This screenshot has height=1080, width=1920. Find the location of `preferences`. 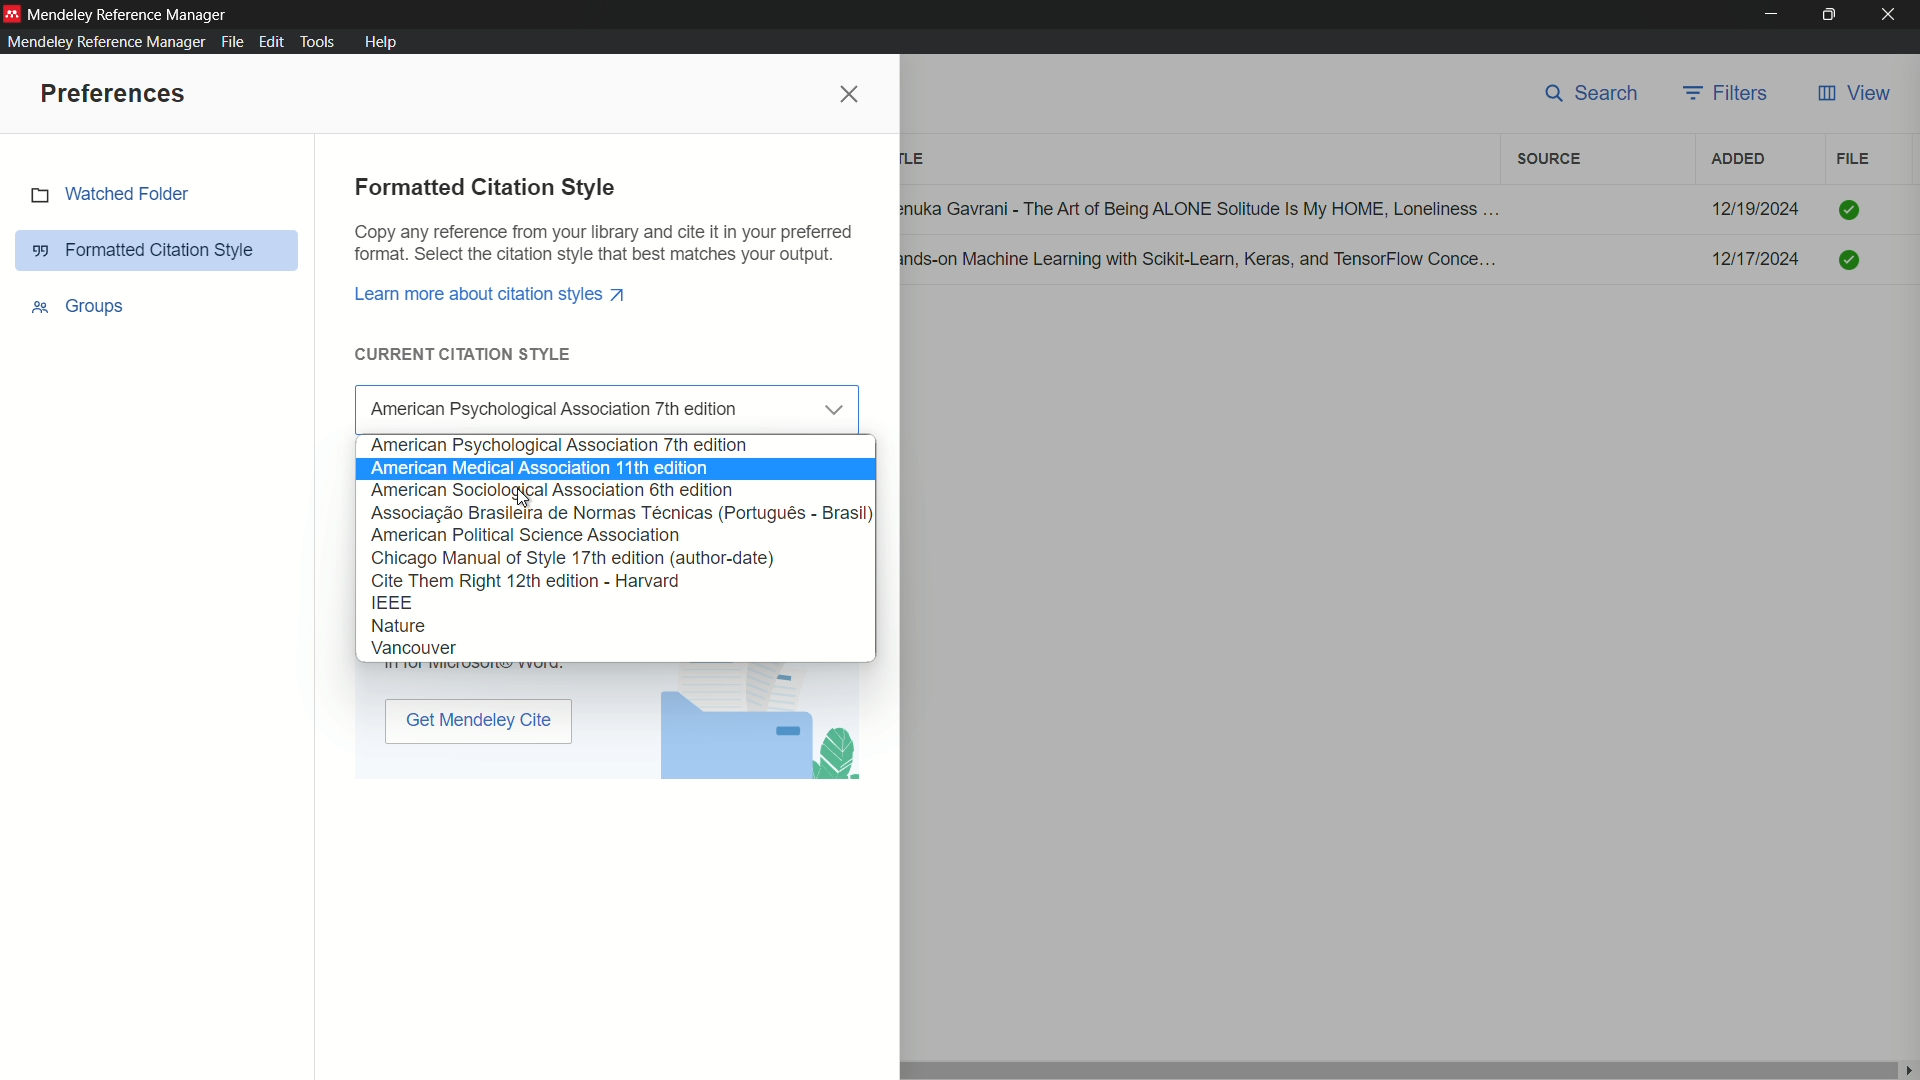

preferences is located at coordinates (115, 95).